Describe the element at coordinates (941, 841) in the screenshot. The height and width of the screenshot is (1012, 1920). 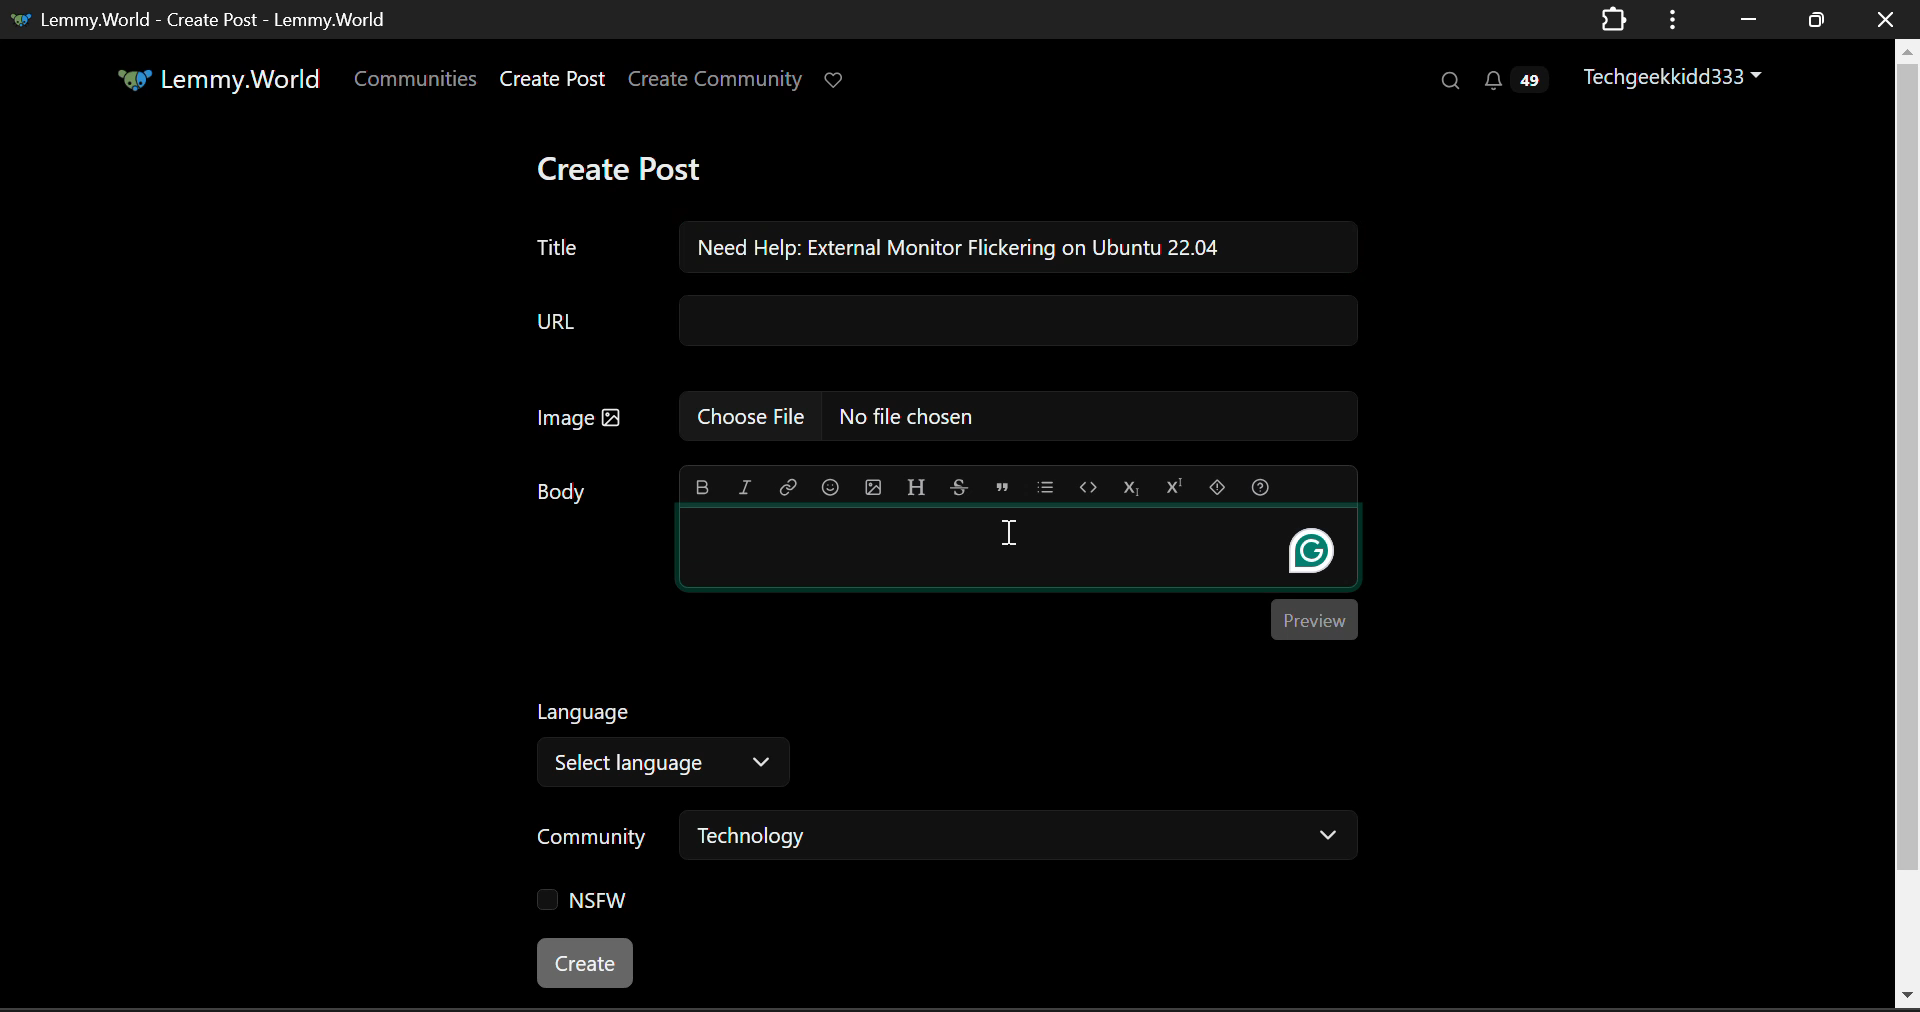
I see `Community: Technology` at that location.